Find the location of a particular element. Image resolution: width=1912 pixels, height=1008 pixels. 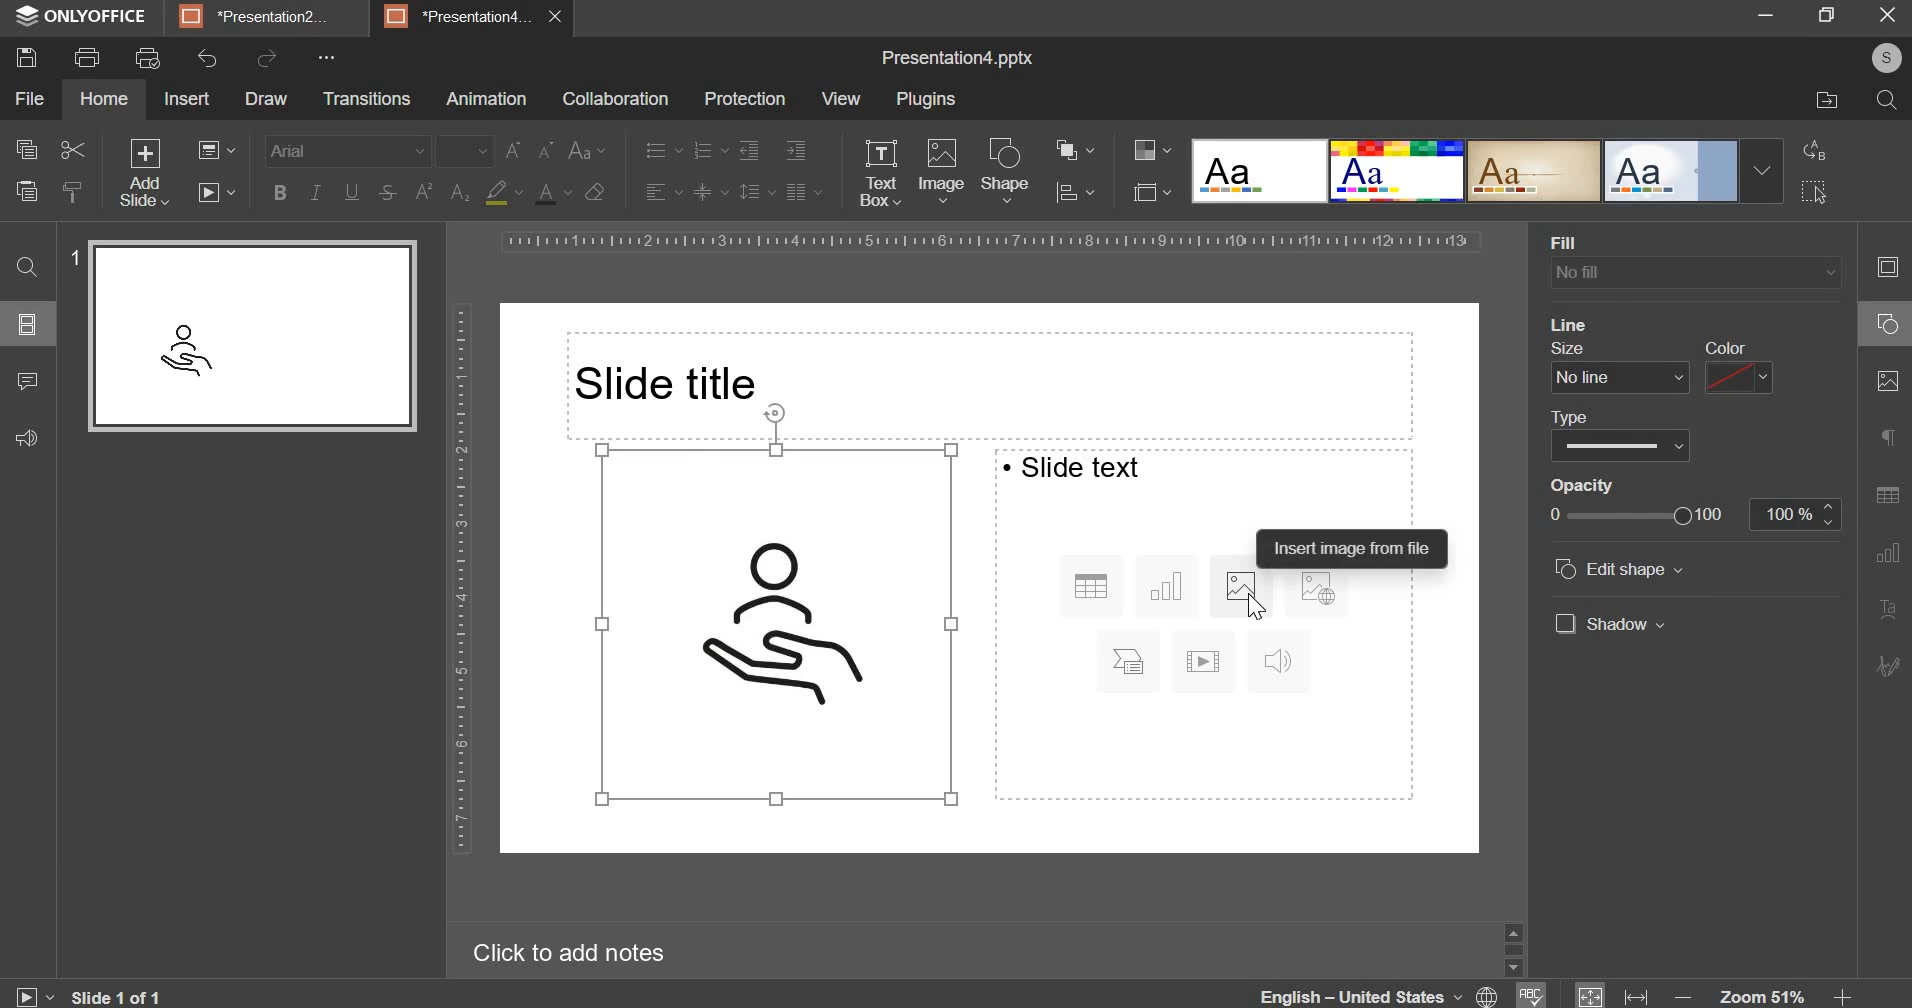

subscript & superscript is located at coordinates (441, 192).